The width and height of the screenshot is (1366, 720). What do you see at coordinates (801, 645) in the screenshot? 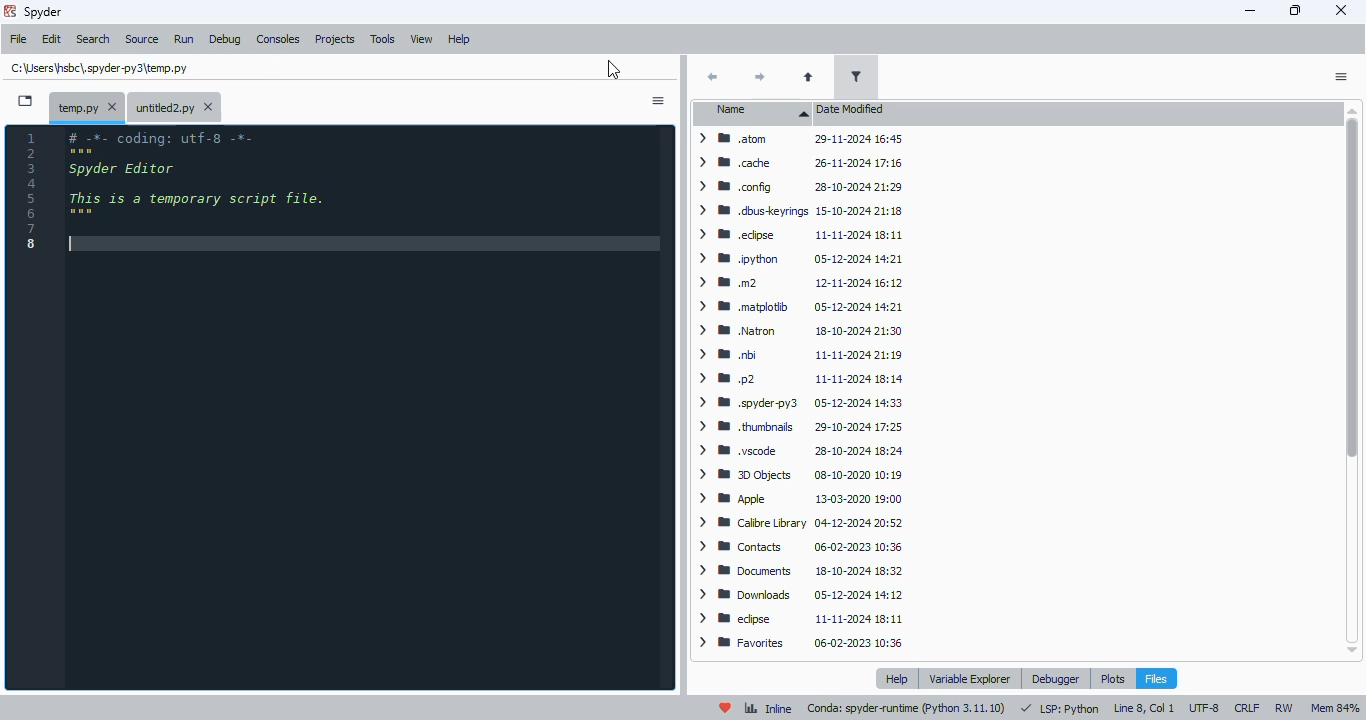
I see `> BB Favorites 06-02-2023 10:36` at bounding box center [801, 645].